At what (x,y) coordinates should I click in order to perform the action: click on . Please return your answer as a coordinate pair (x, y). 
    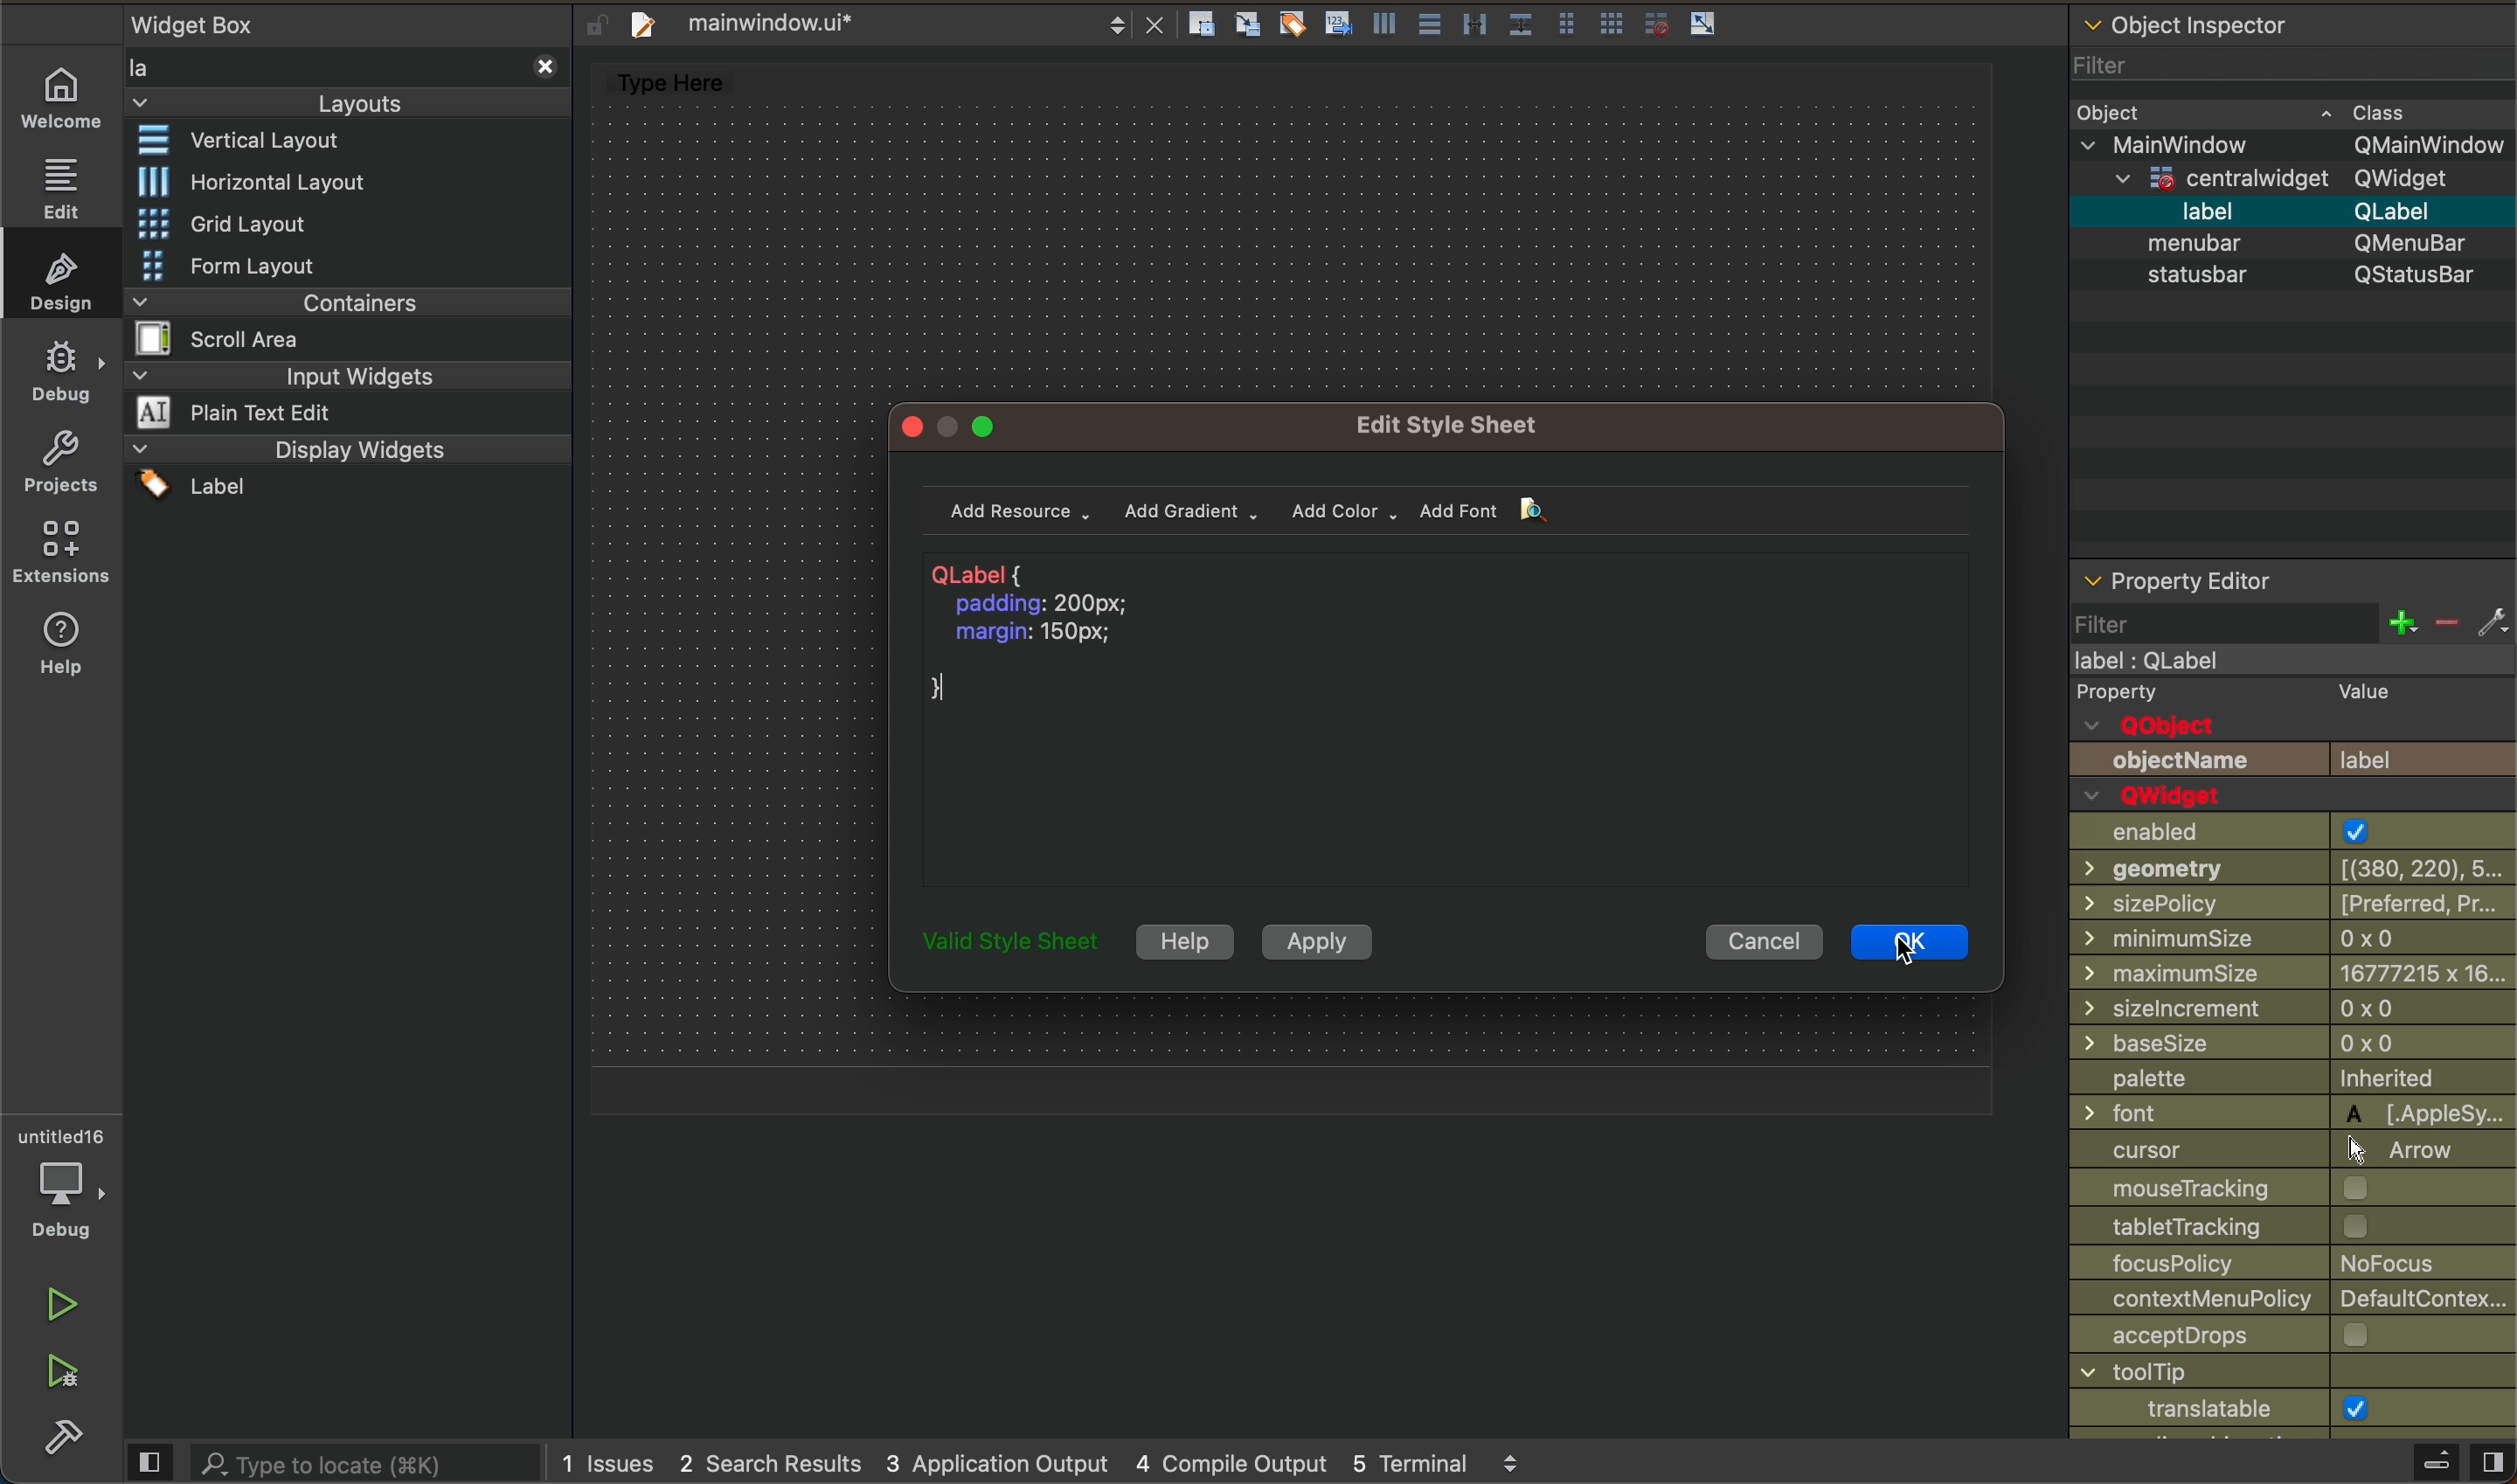
    Looking at the image, I should click on (1007, 944).